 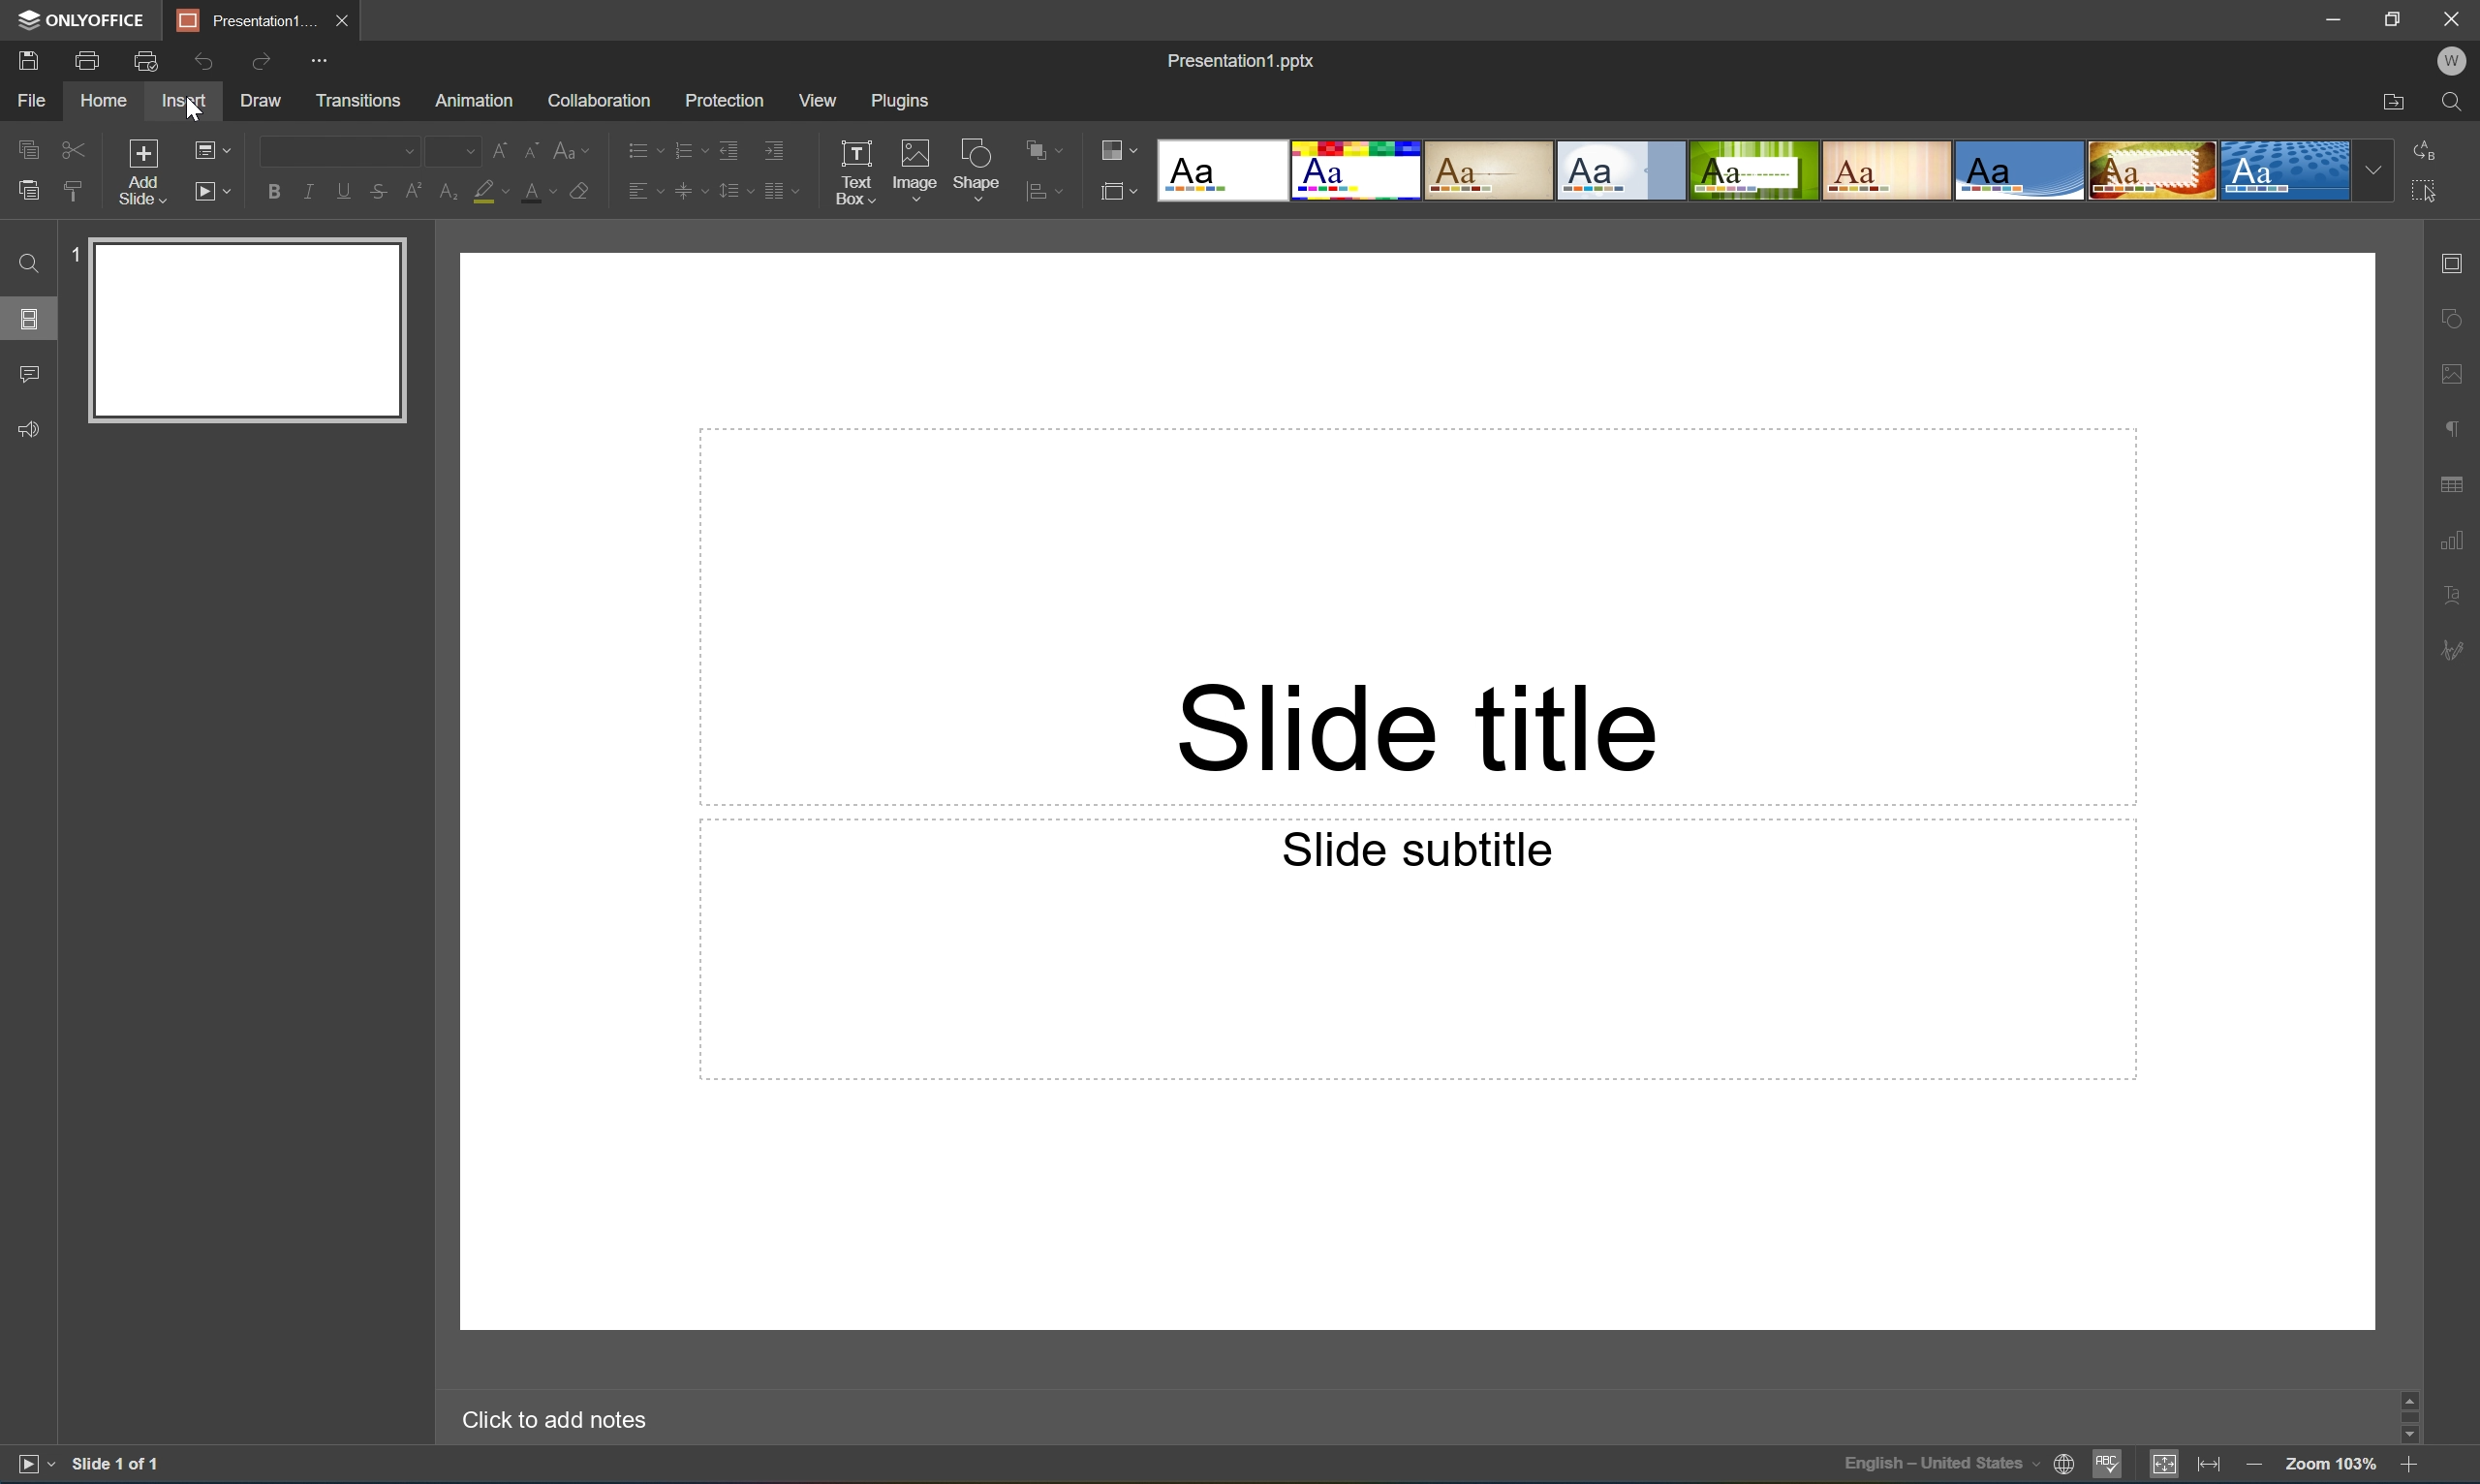 I want to click on Font colors, so click(x=538, y=189).